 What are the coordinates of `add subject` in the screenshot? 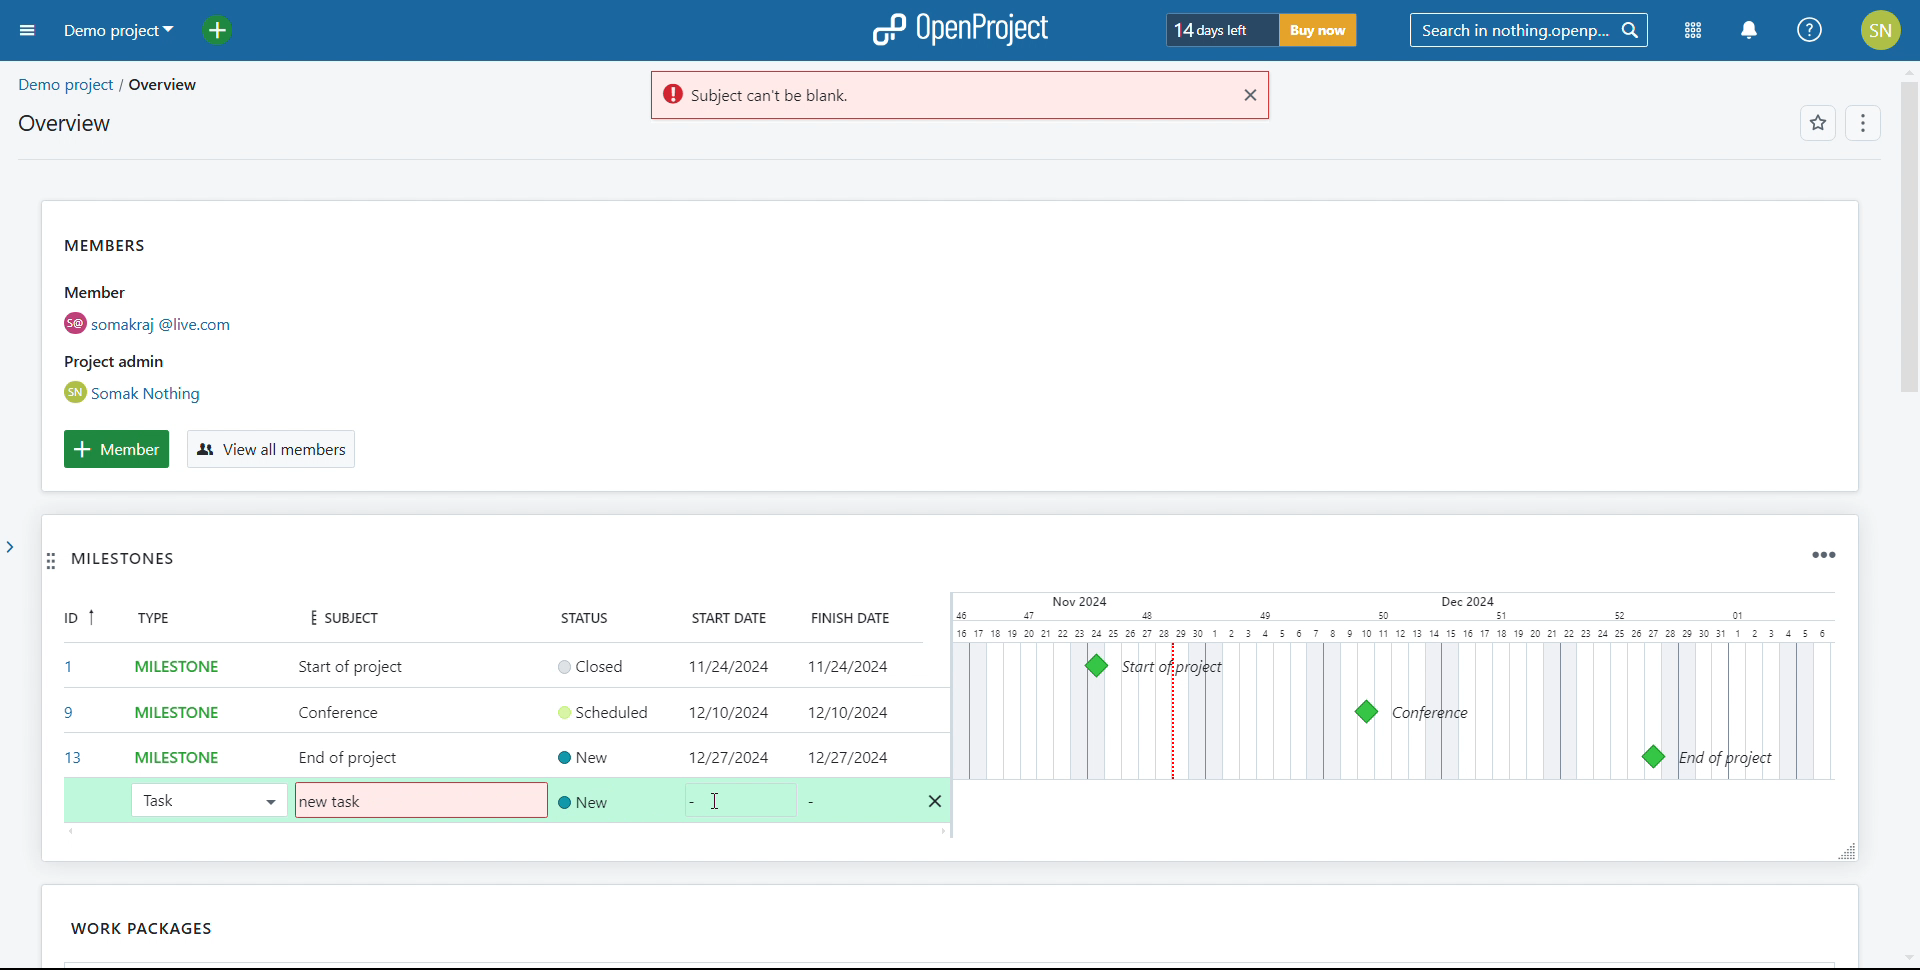 It's located at (352, 713).